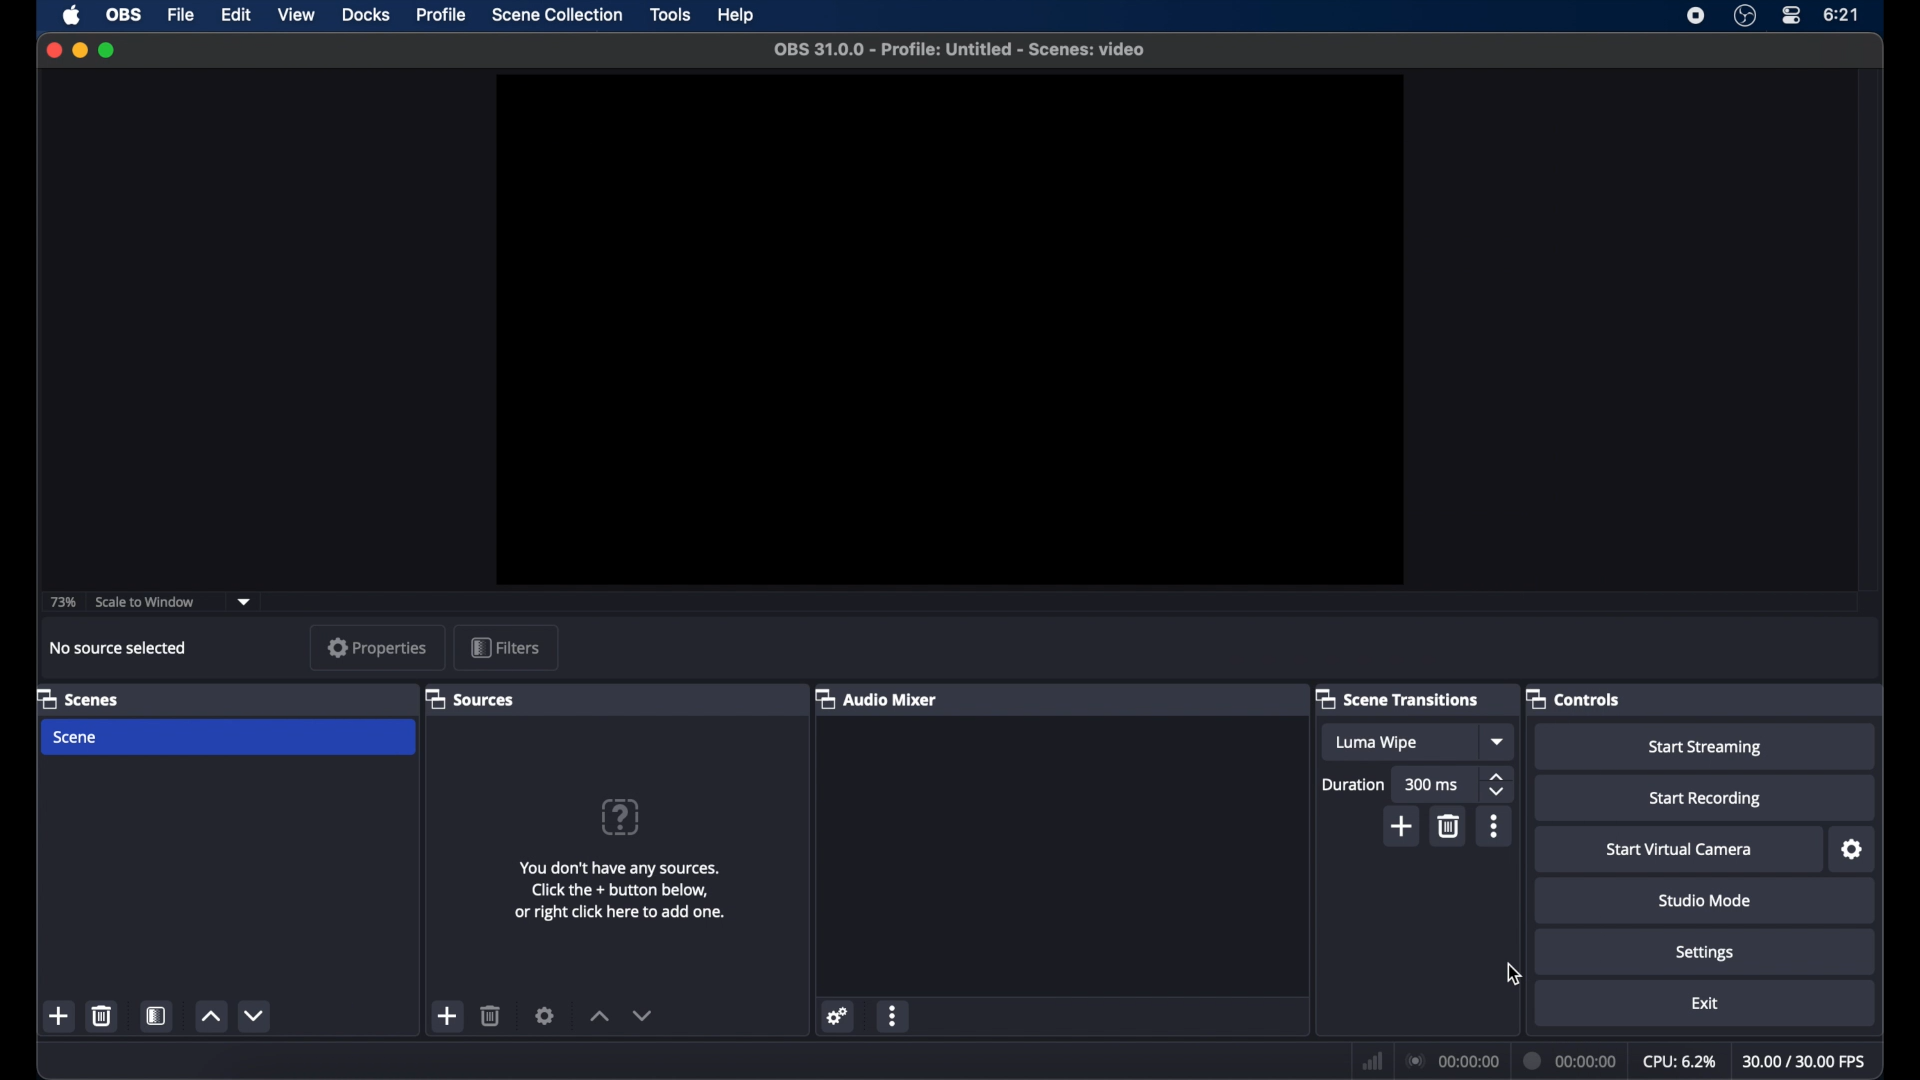 This screenshot has width=1920, height=1080. I want to click on more options, so click(1494, 826).